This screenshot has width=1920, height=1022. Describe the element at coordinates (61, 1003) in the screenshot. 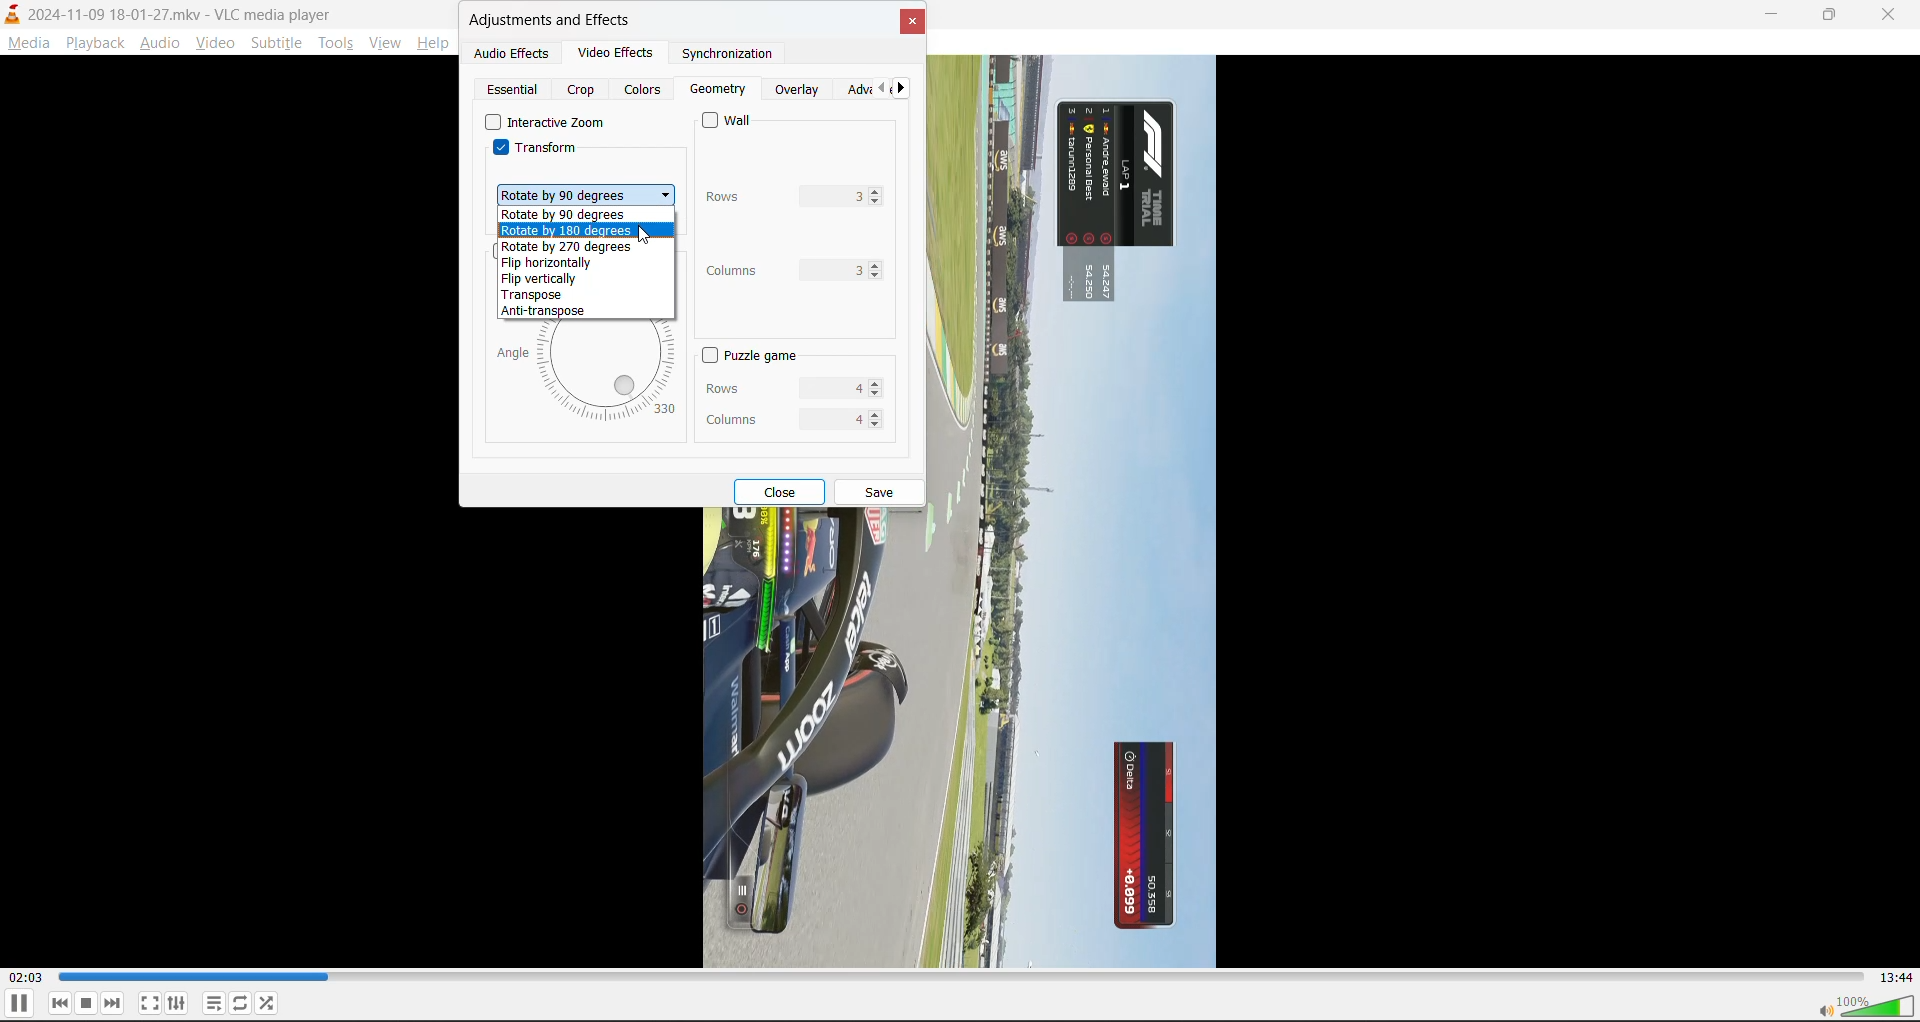

I see `previous` at that location.